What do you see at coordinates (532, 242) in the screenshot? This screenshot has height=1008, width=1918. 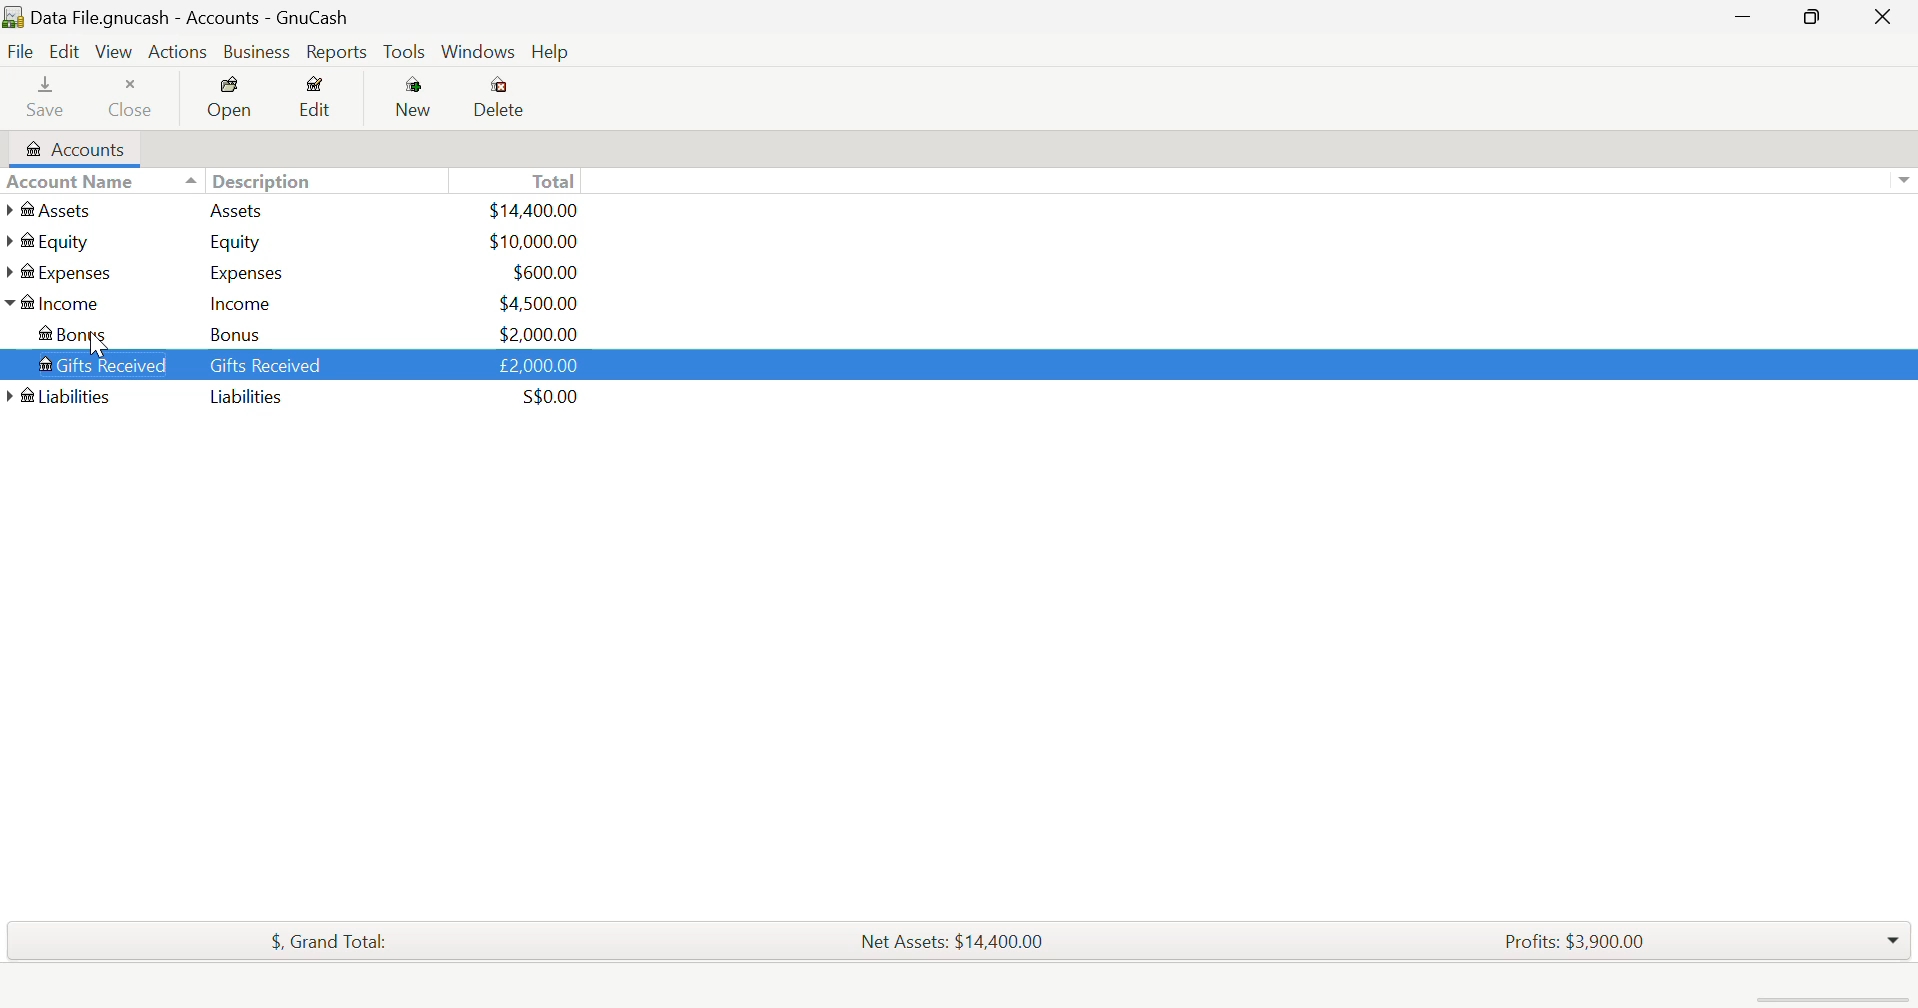 I see `USD` at bounding box center [532, 242].